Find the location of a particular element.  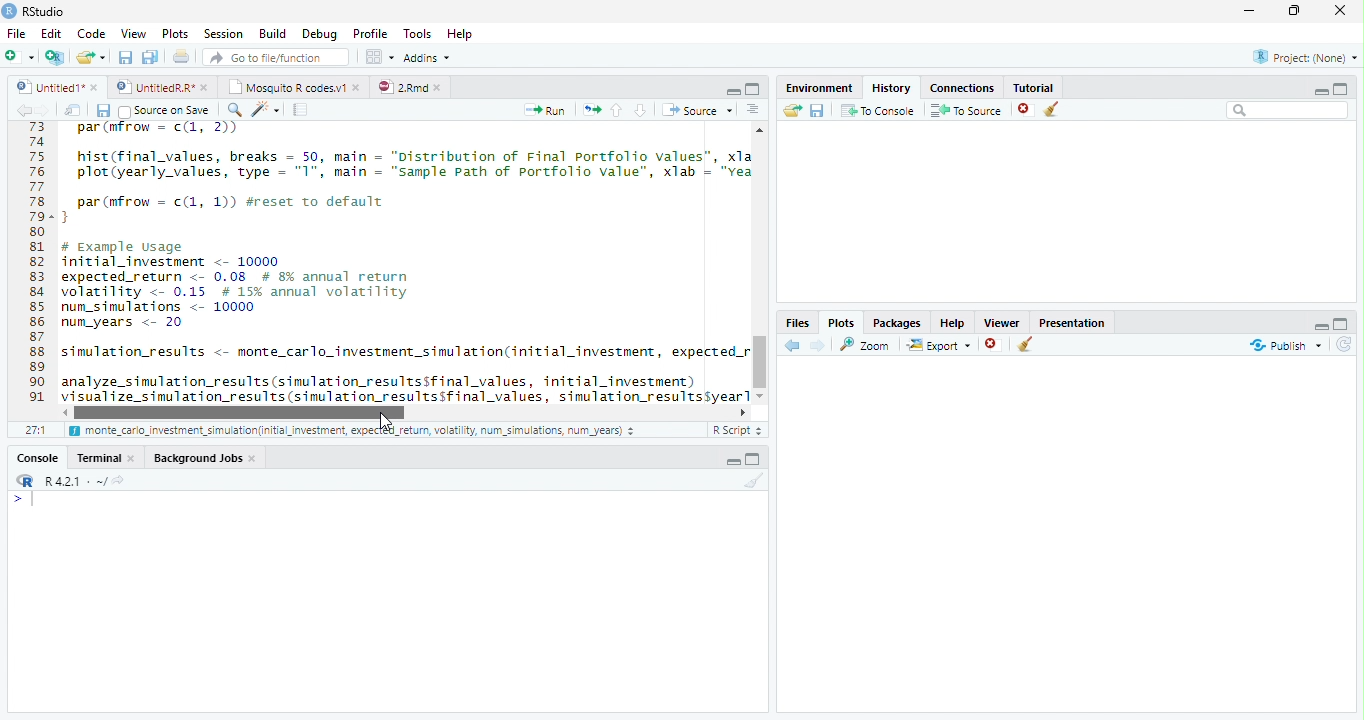

‘Connections is located at coordinates (959, 86).